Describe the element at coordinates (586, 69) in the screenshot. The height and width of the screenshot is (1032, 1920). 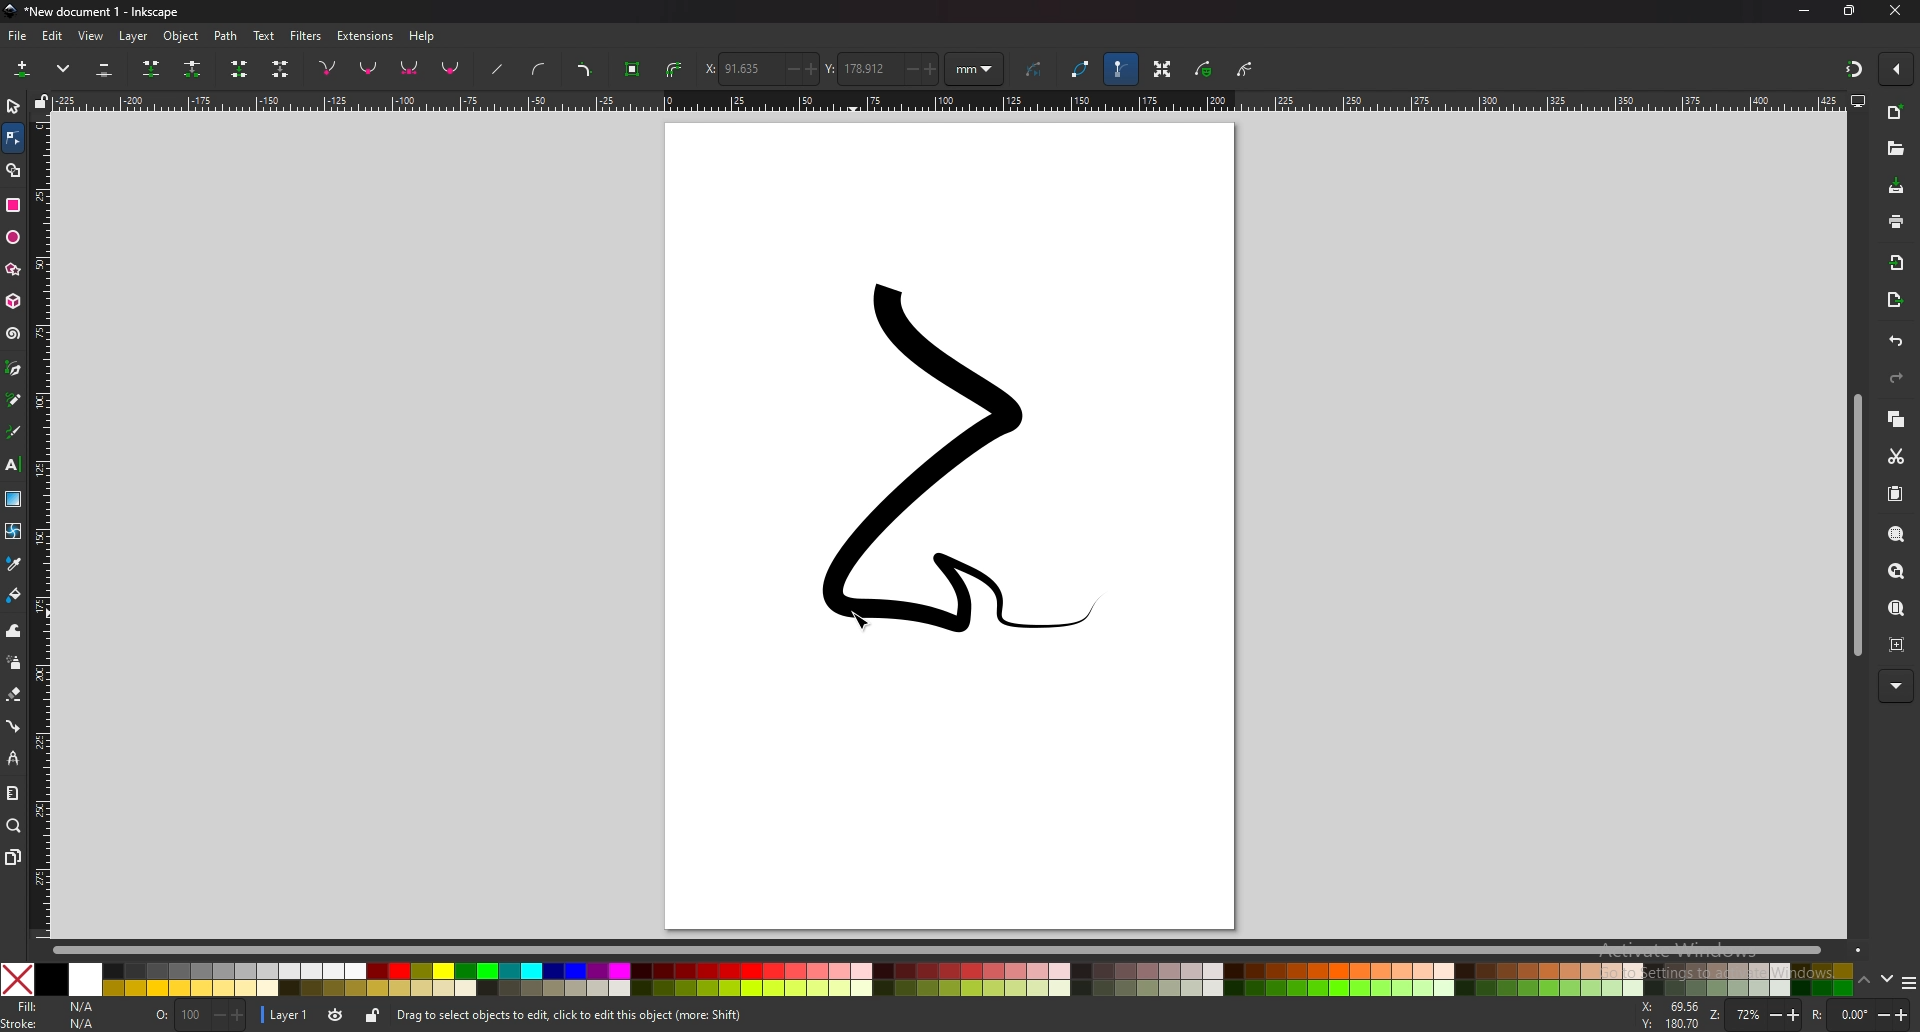
I see `add corners lpe` at that location.